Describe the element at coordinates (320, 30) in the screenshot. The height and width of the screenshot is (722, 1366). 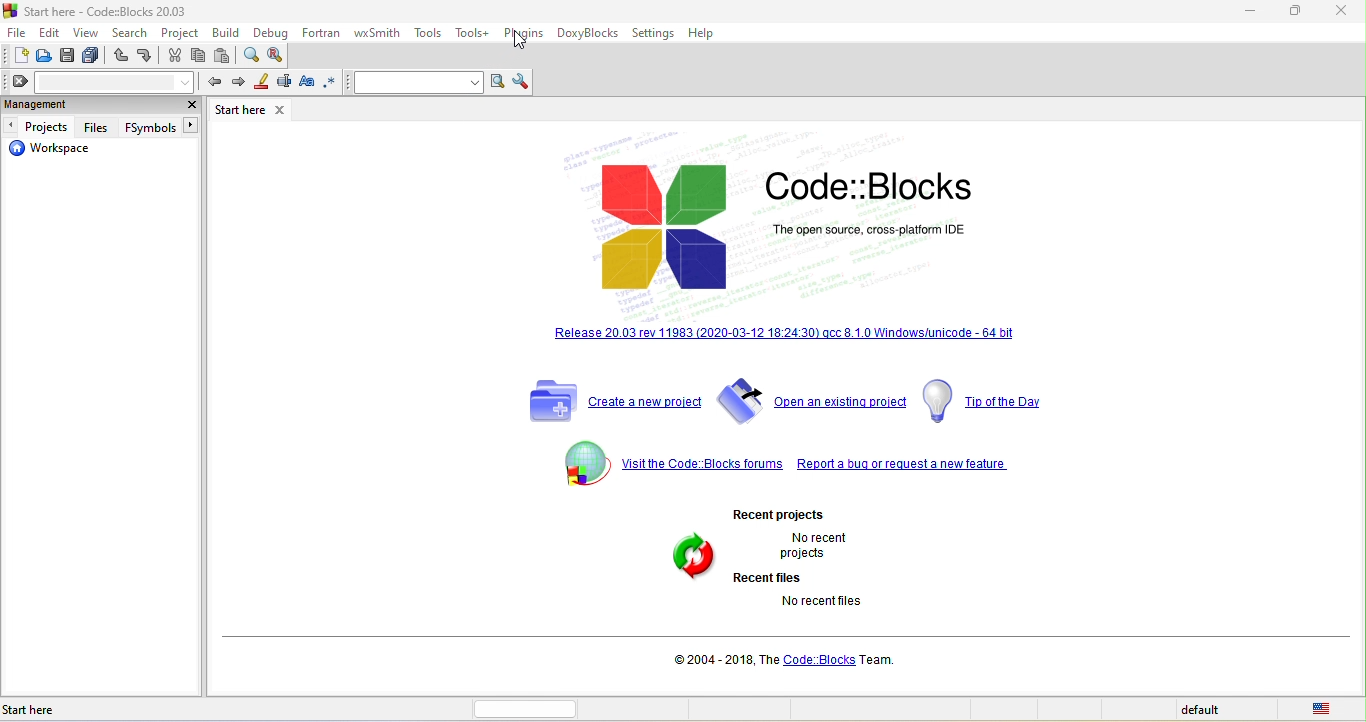
I see `fortran` at that location.